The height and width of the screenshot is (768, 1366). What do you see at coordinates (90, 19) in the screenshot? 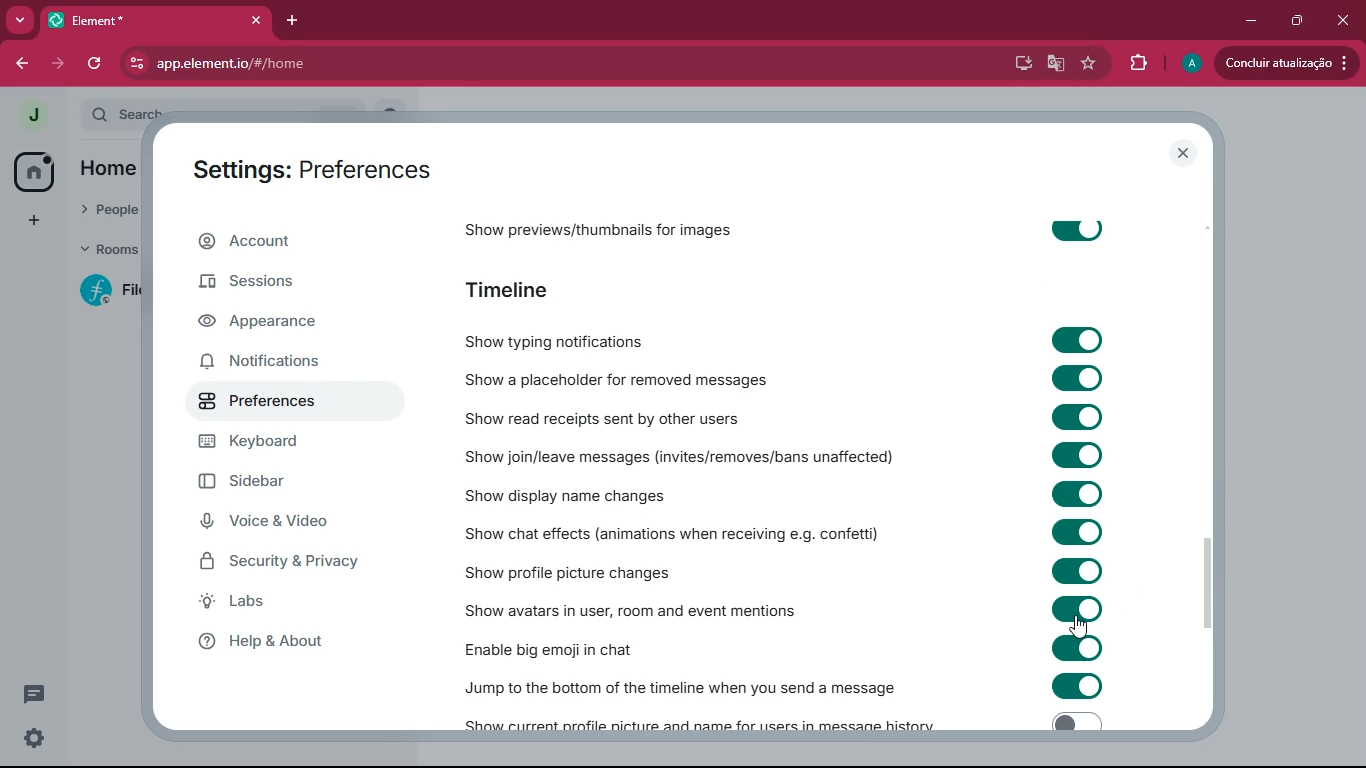
I see `element*` at bounding box center [90, 19].